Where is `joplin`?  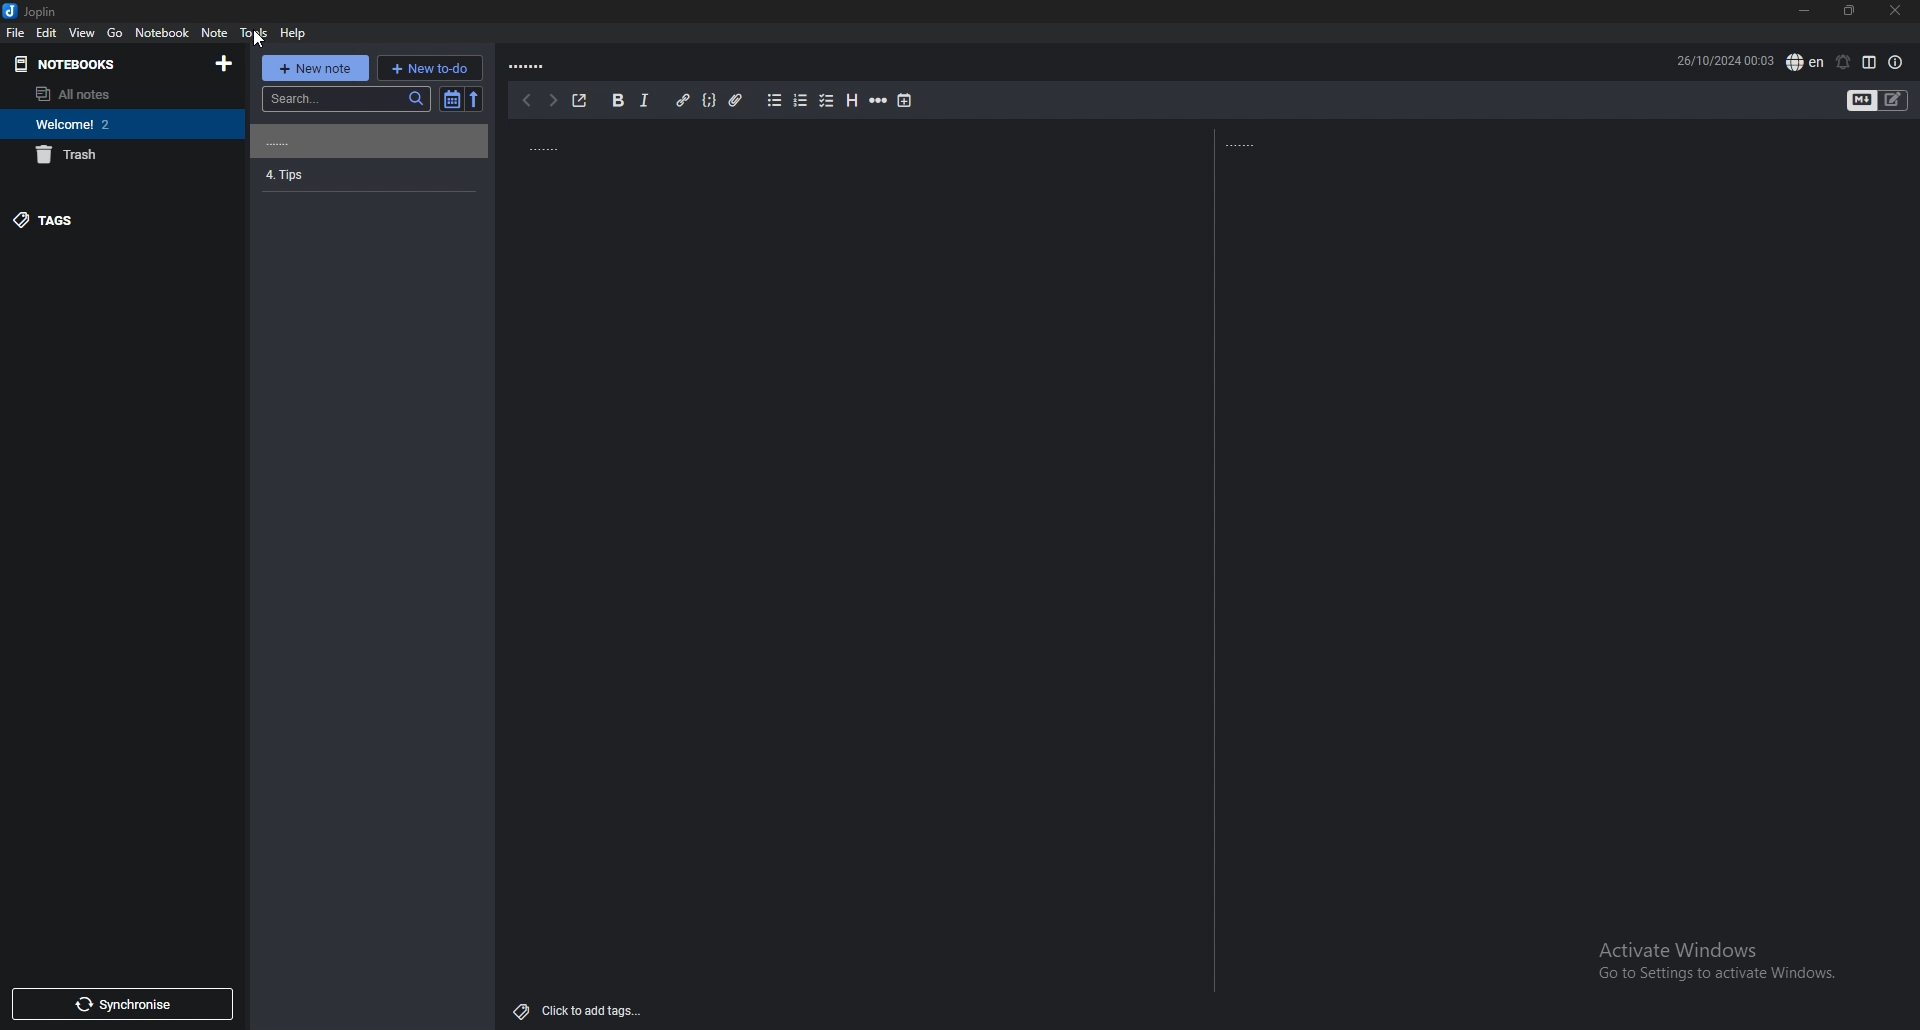
joplin is located at coordinates (32, 11).